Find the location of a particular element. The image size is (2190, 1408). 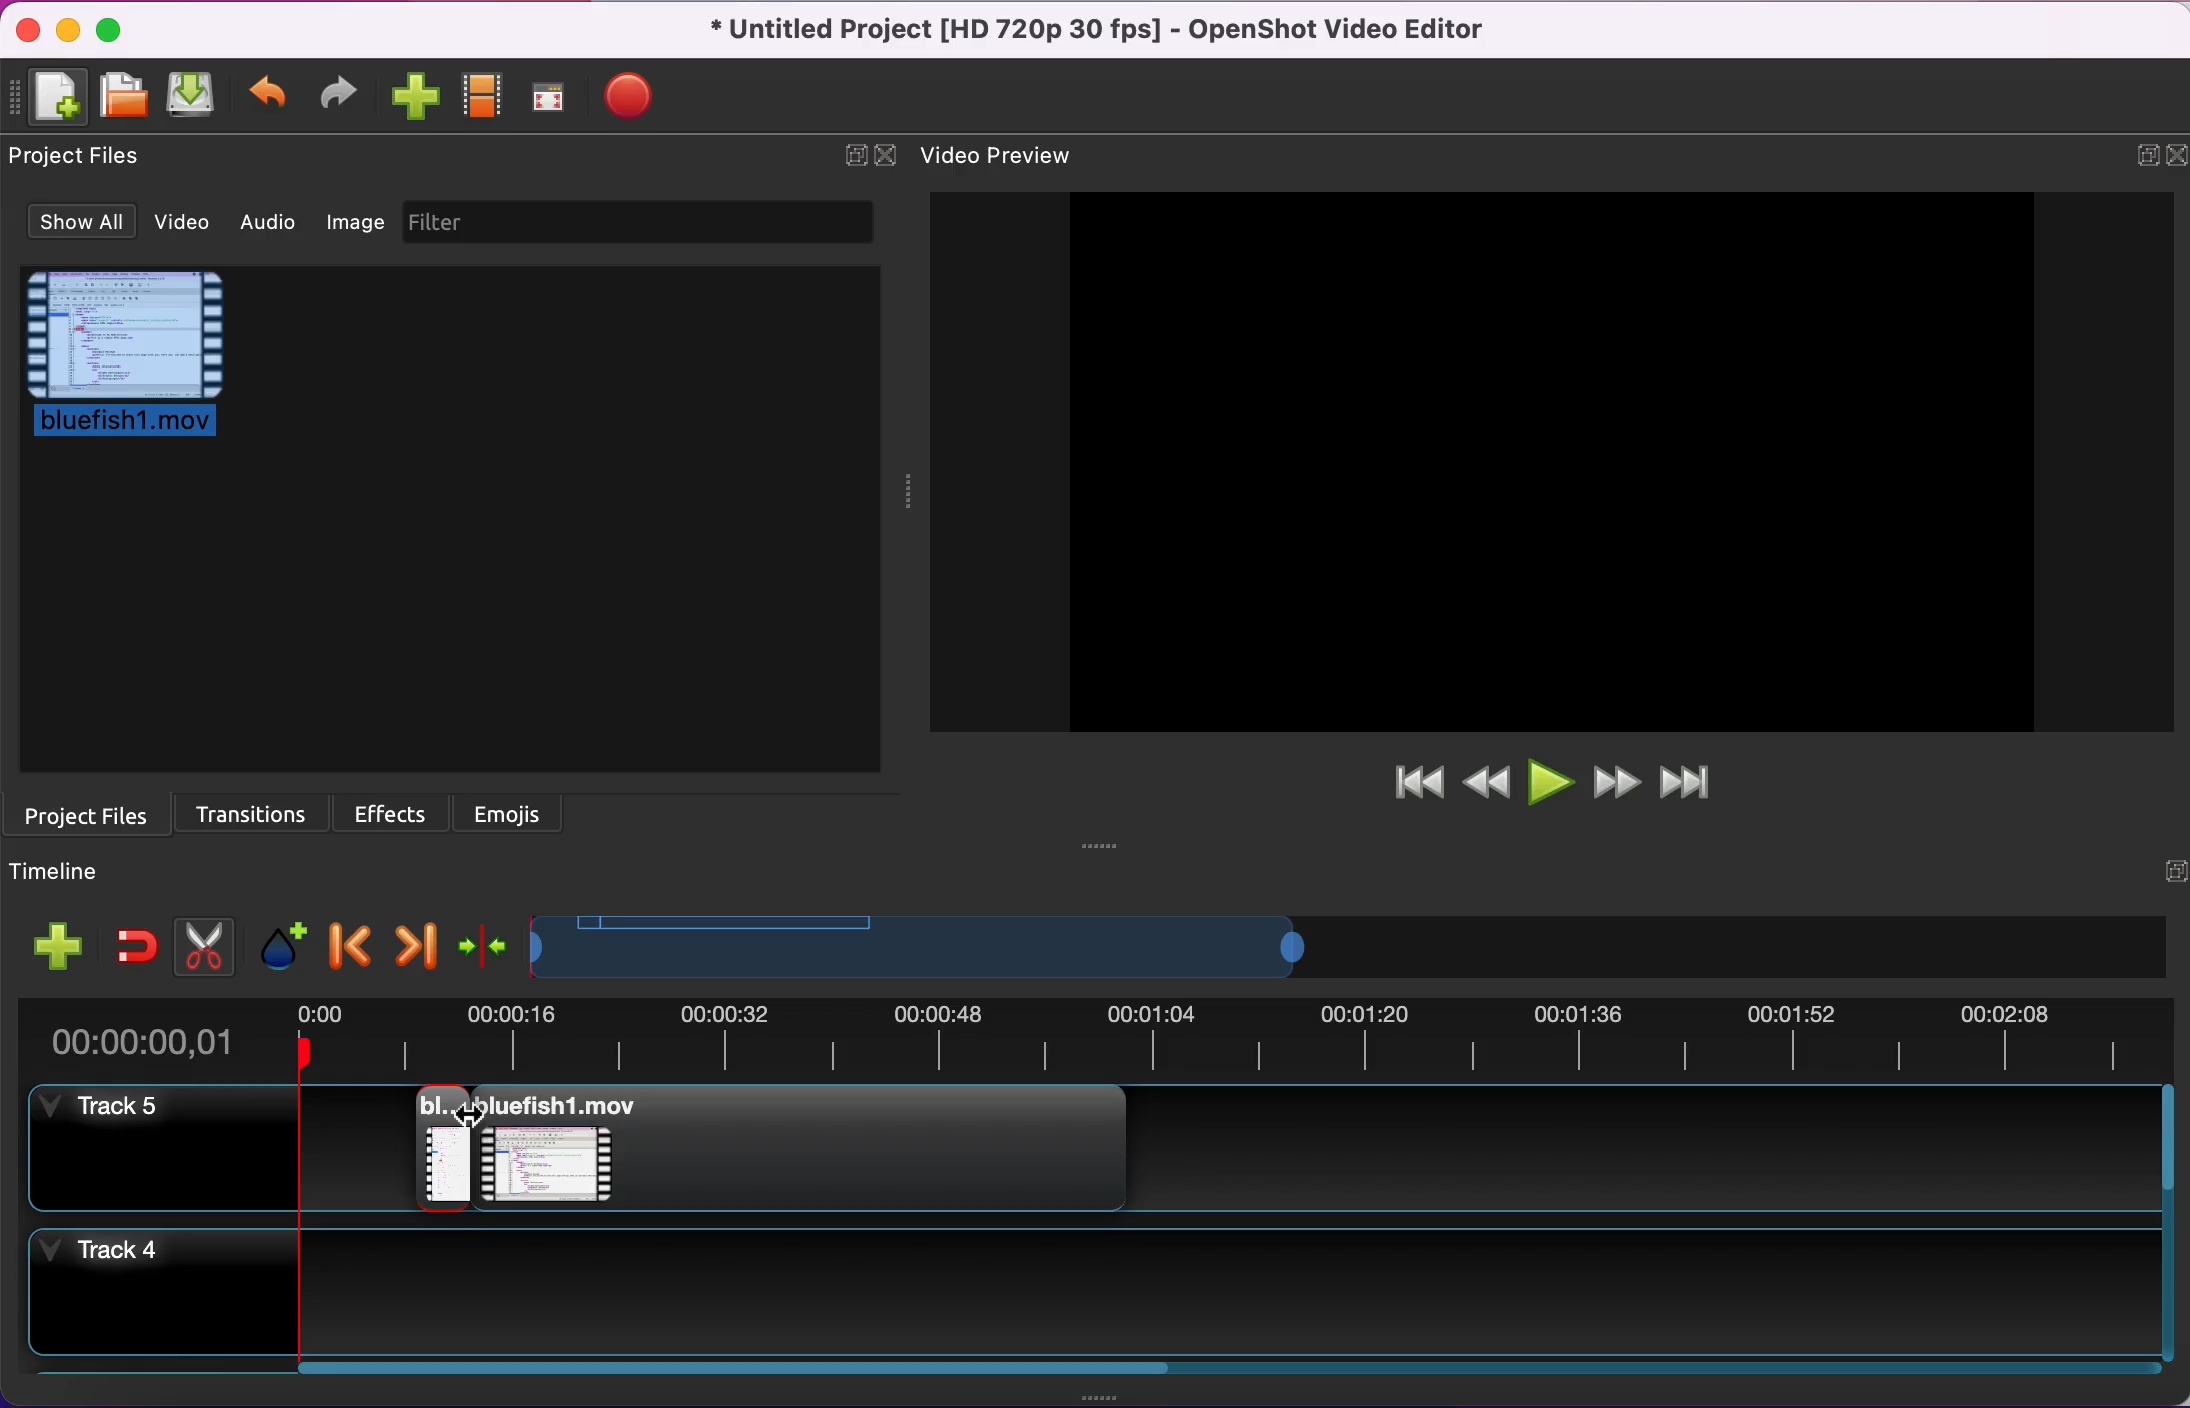

redo is located at coordinates (345, 98).